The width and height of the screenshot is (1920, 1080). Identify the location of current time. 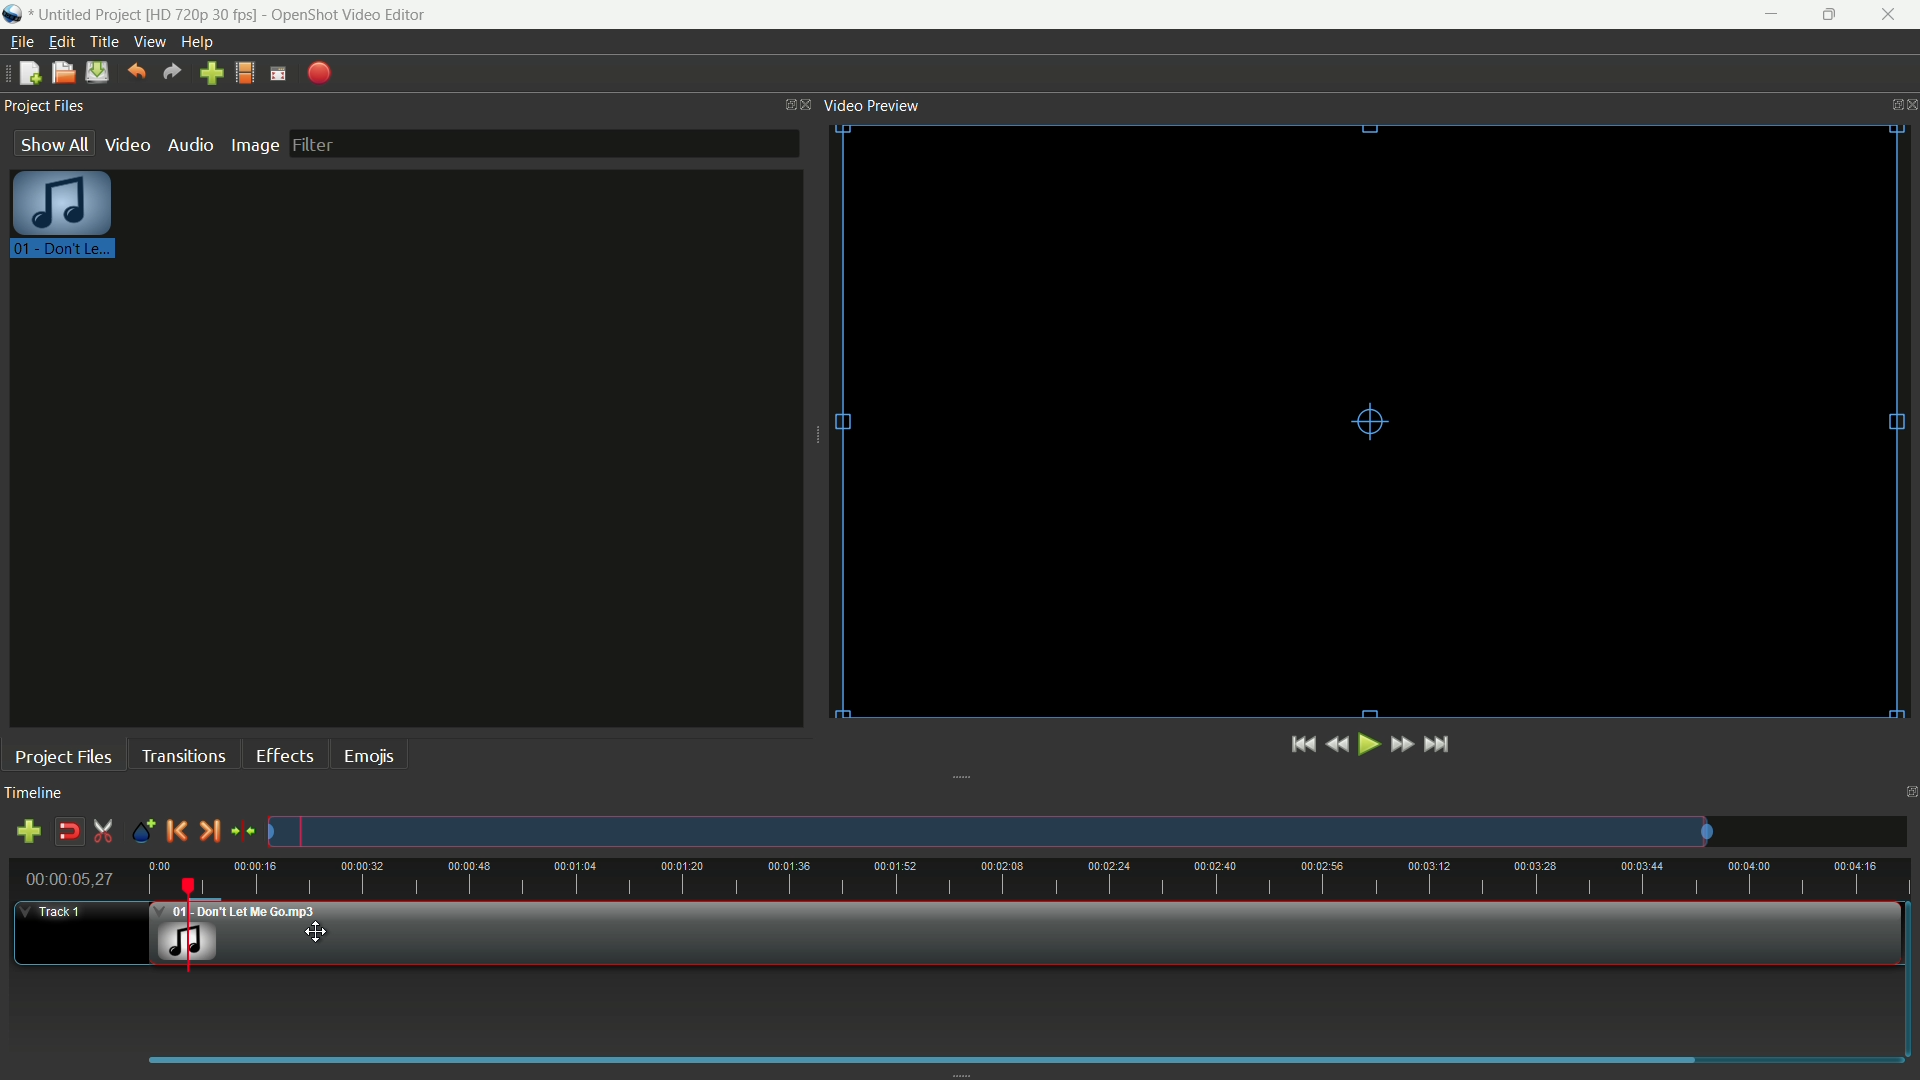
(69, 879).